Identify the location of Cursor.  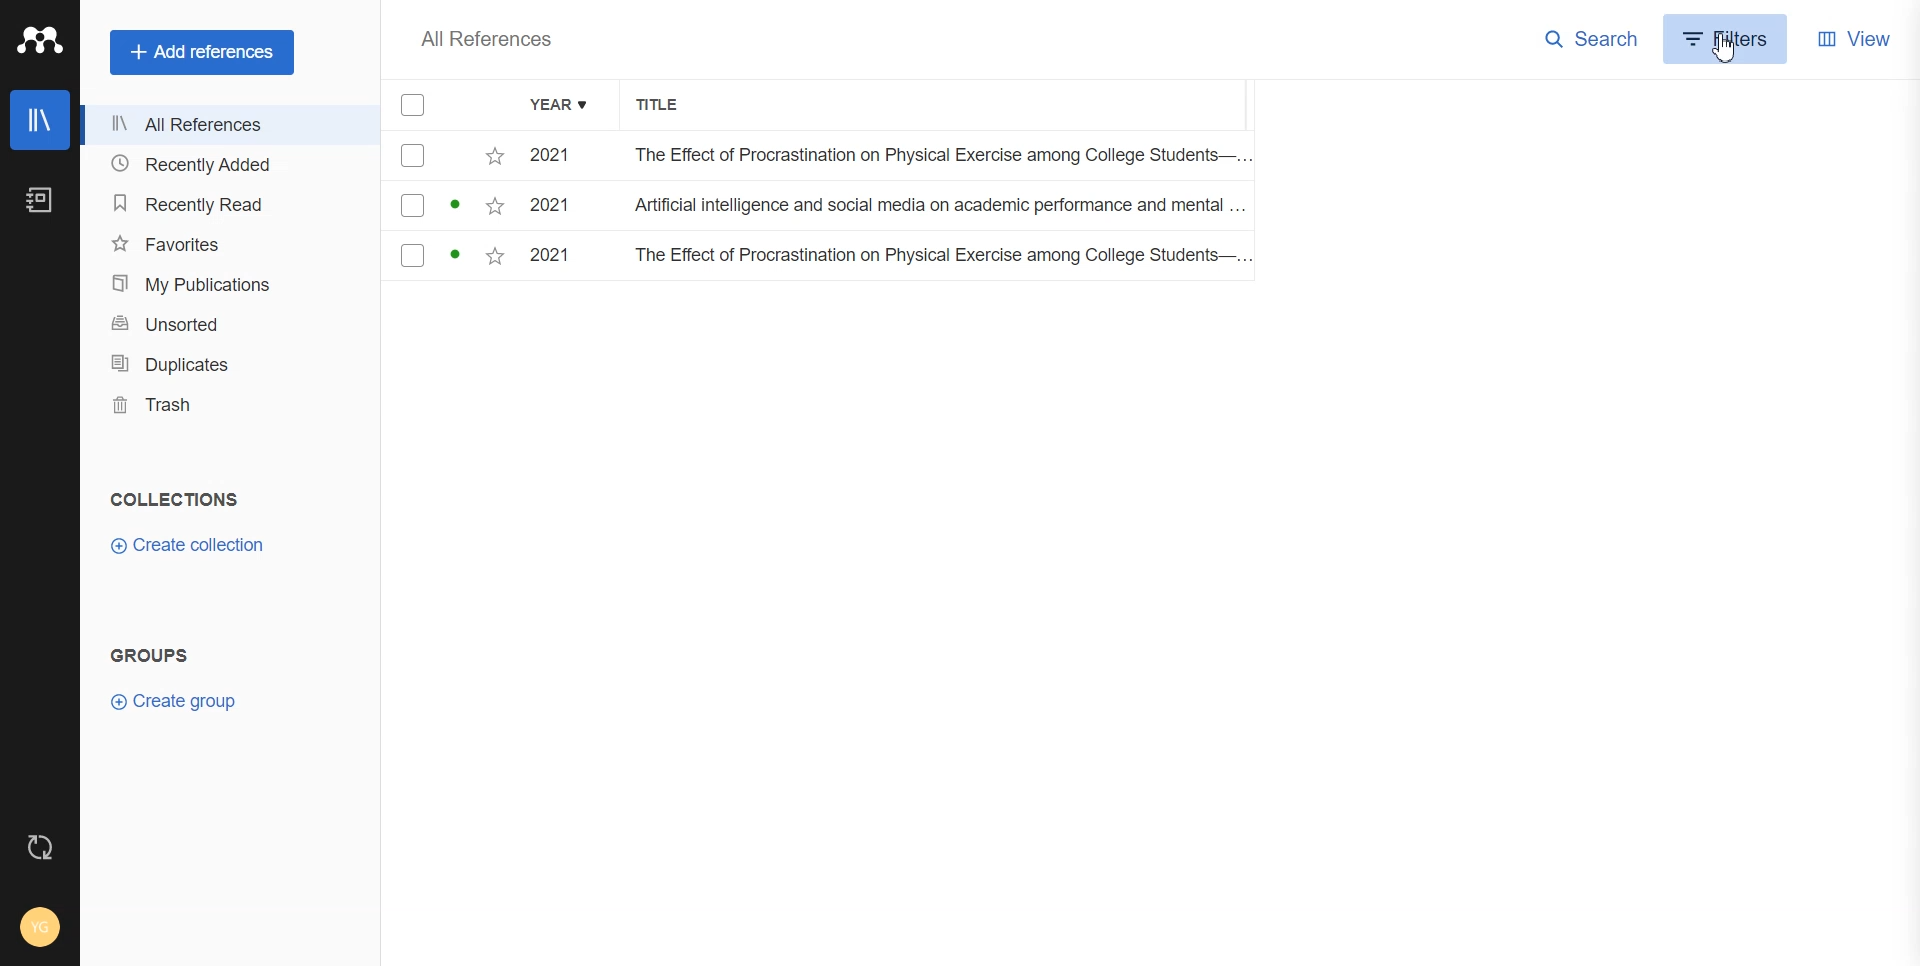
(1723, 50).